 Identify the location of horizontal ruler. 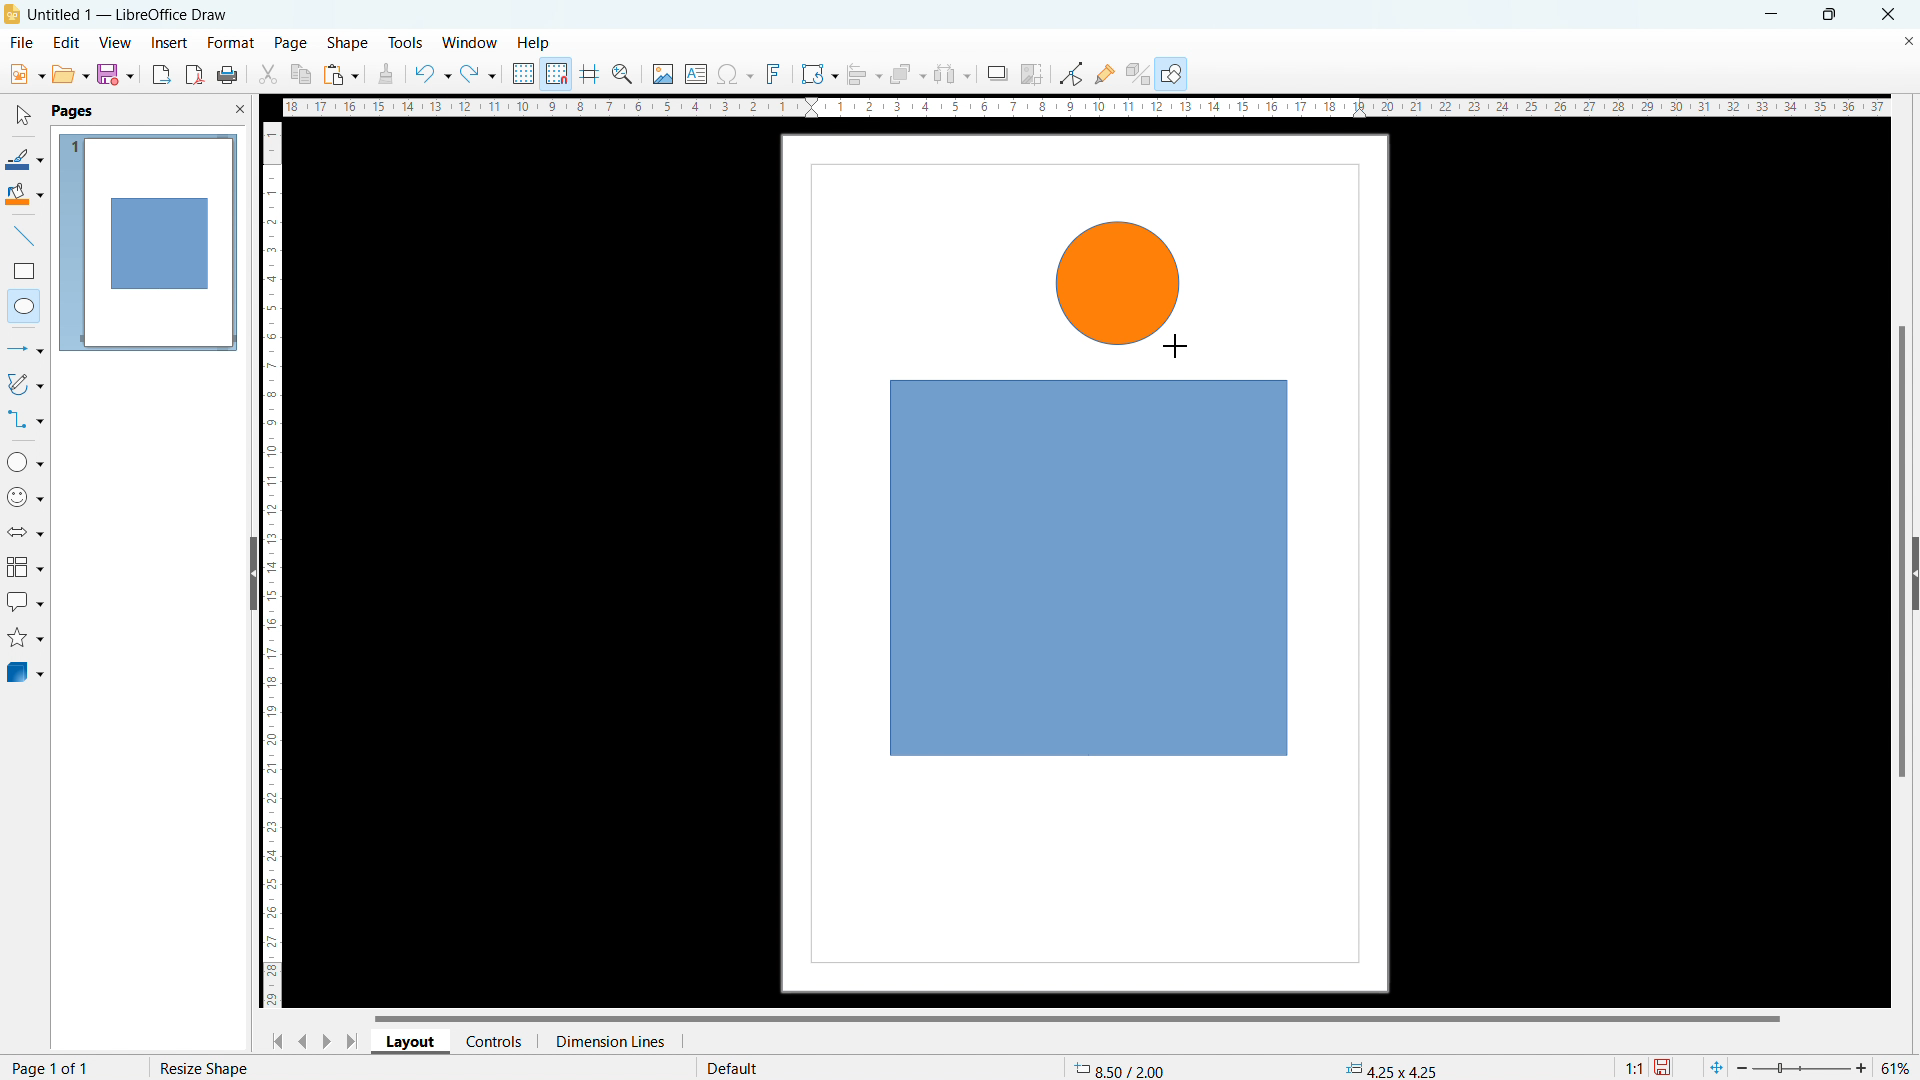
(1086, 106).